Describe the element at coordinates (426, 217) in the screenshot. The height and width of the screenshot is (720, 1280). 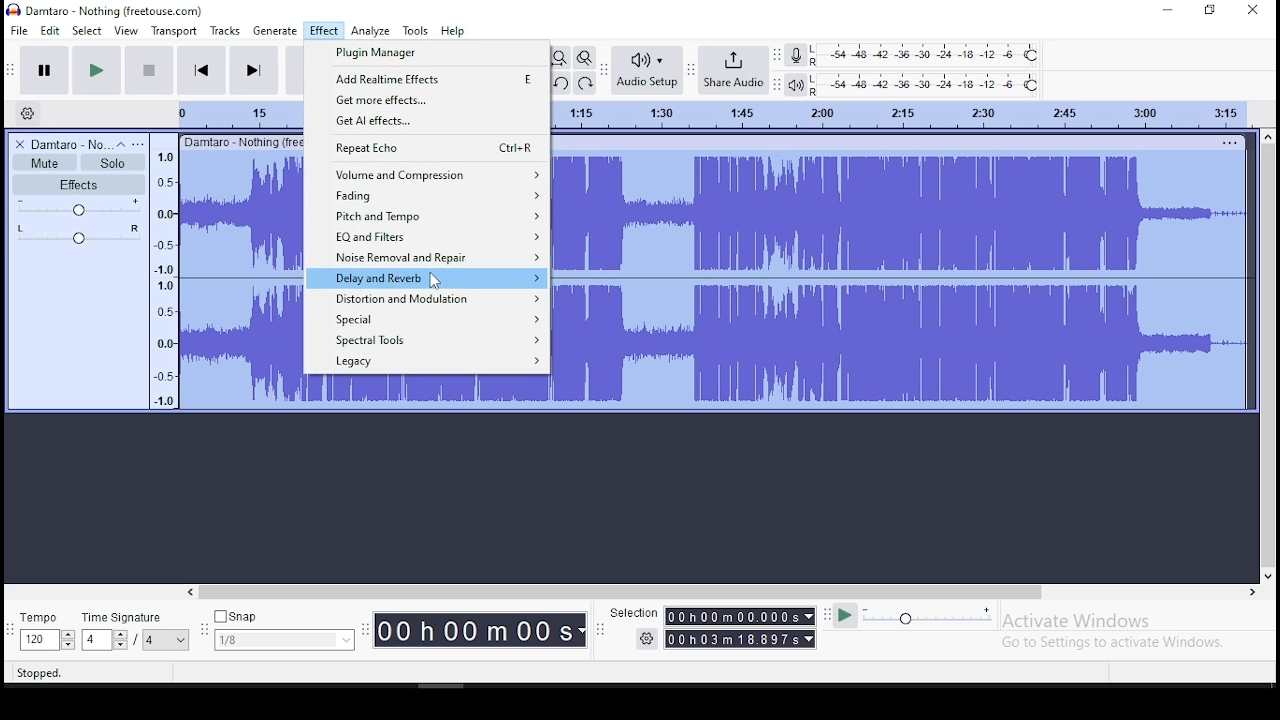
I see `pitch and tempo` at that location.